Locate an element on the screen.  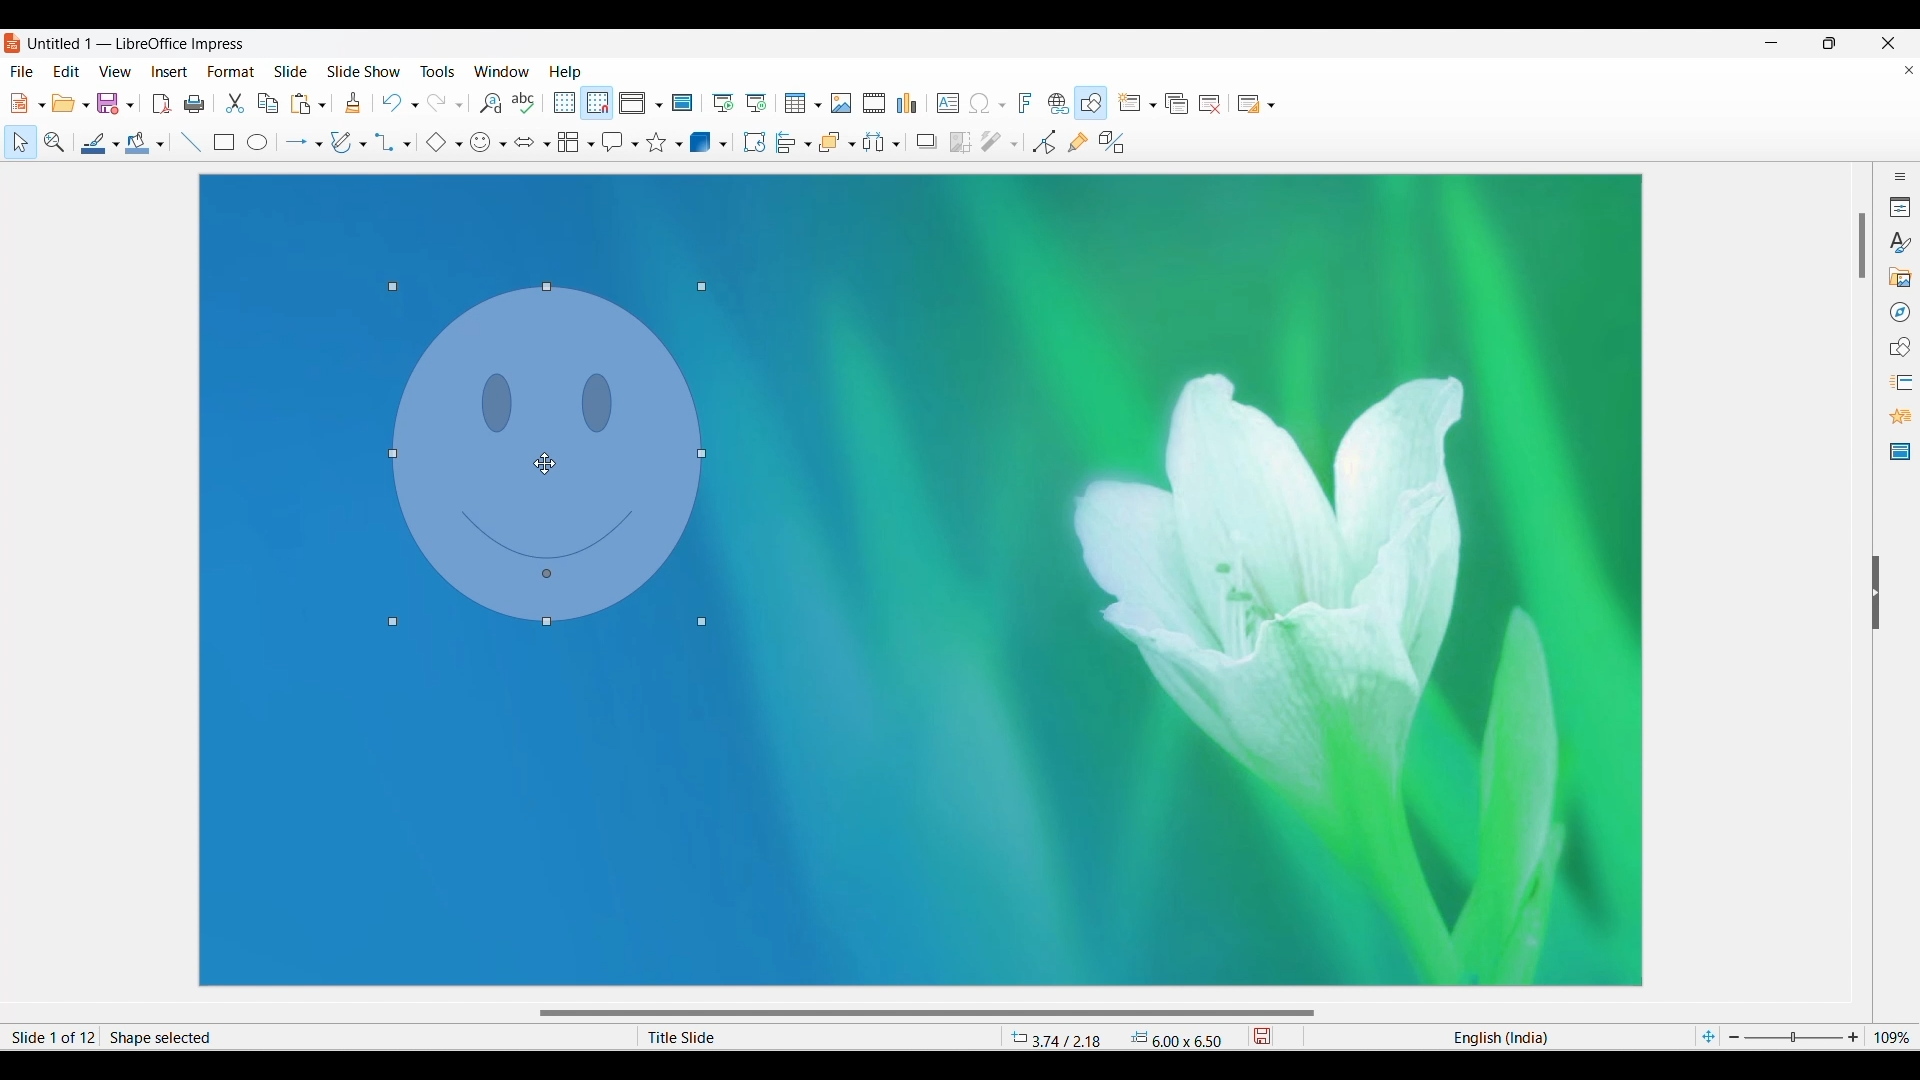
Gallery is located at coordinates (1899, 277).